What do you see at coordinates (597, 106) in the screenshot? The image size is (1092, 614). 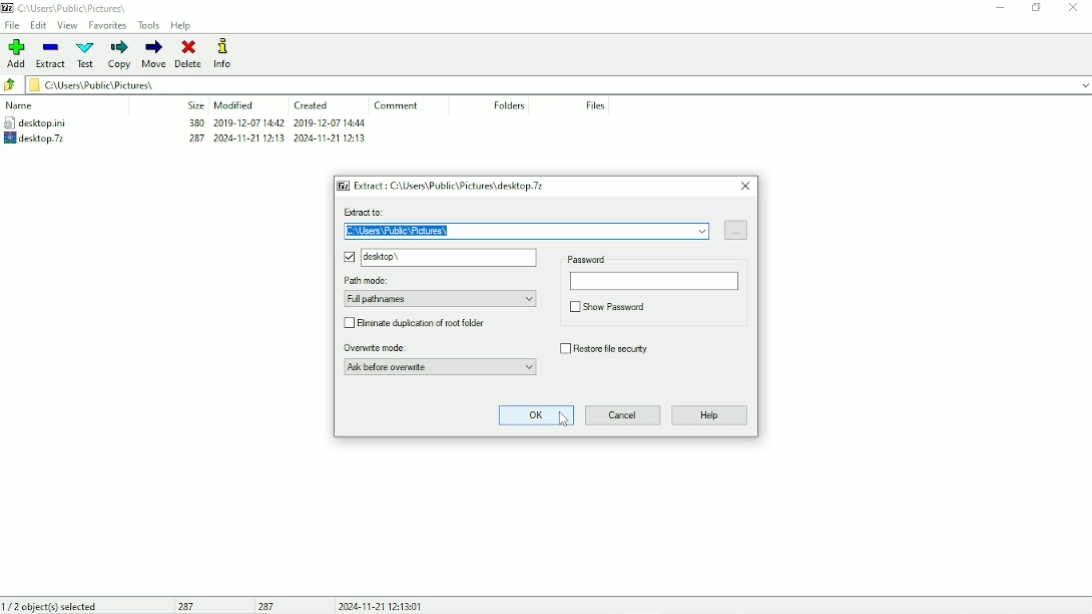 I see `Files` at bounding box center [597, 106].